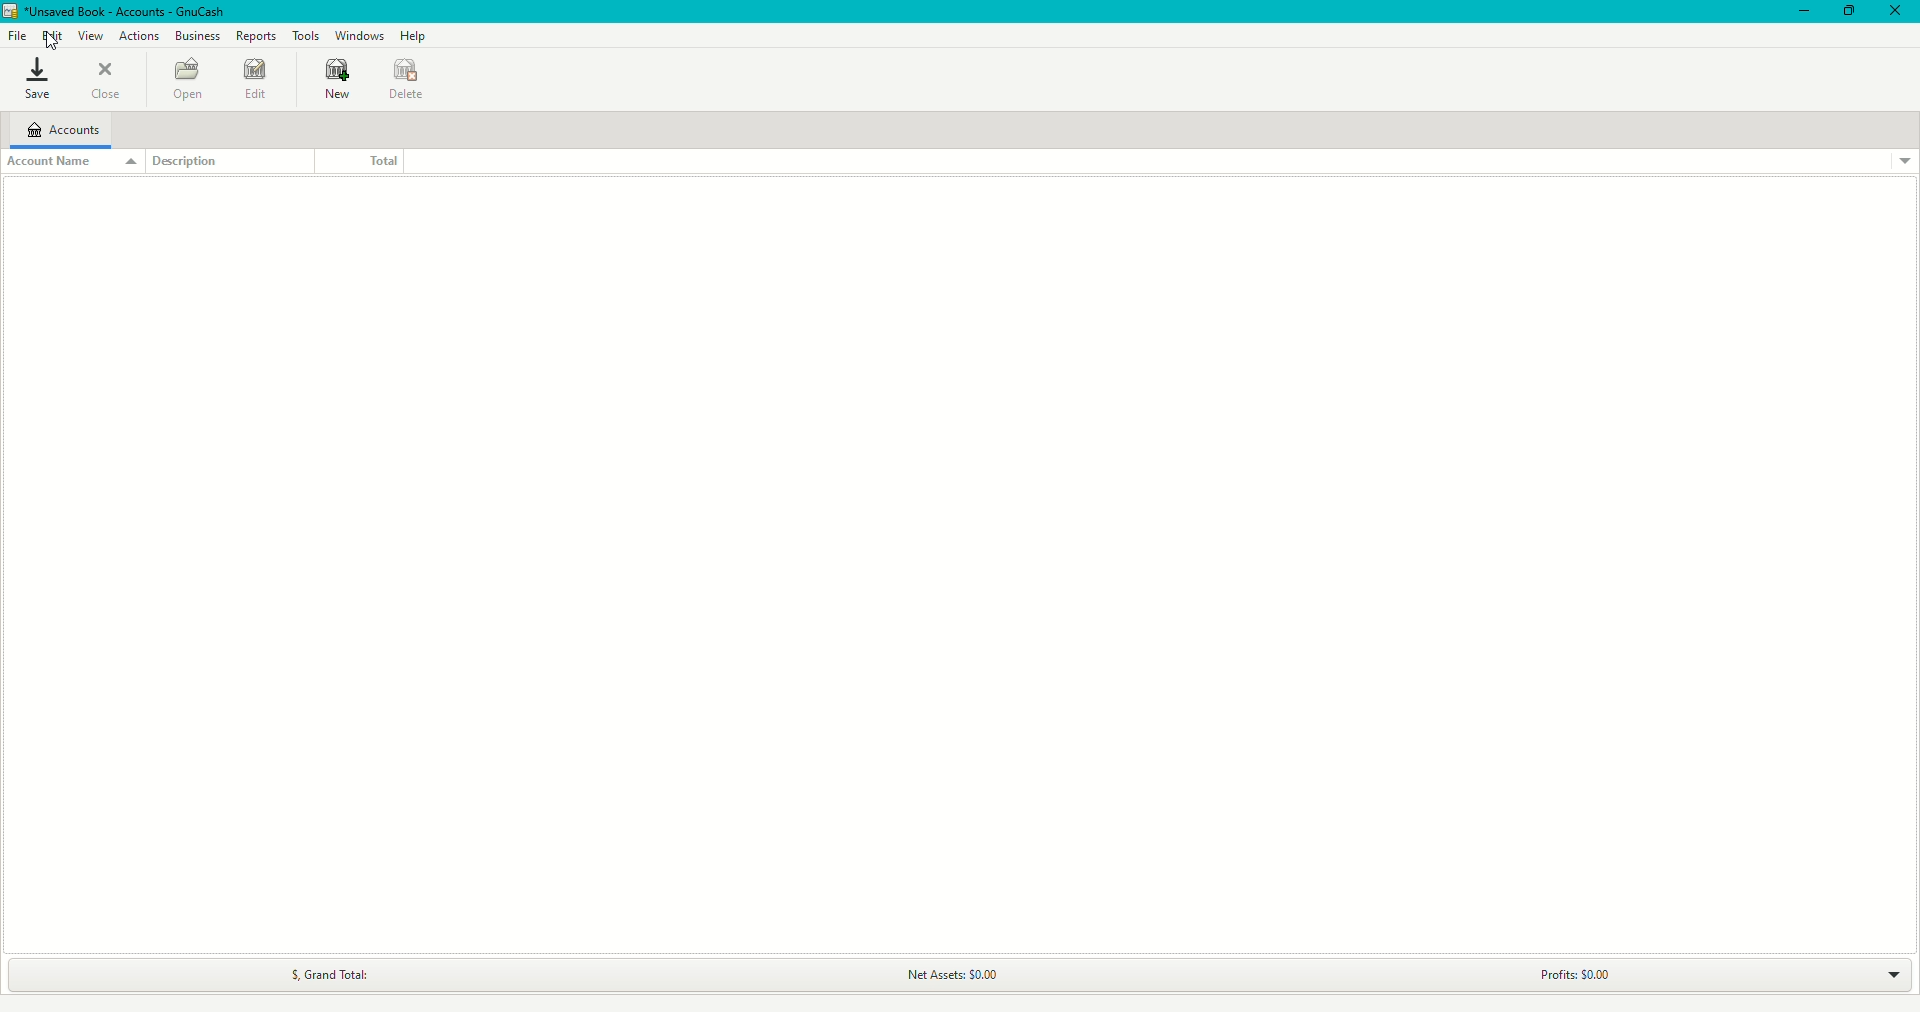 The width and height of the screenshot is (1920, 1012). Describe the element at coordinates (140, 37) in the screenshot. I see `Actions` at that location.